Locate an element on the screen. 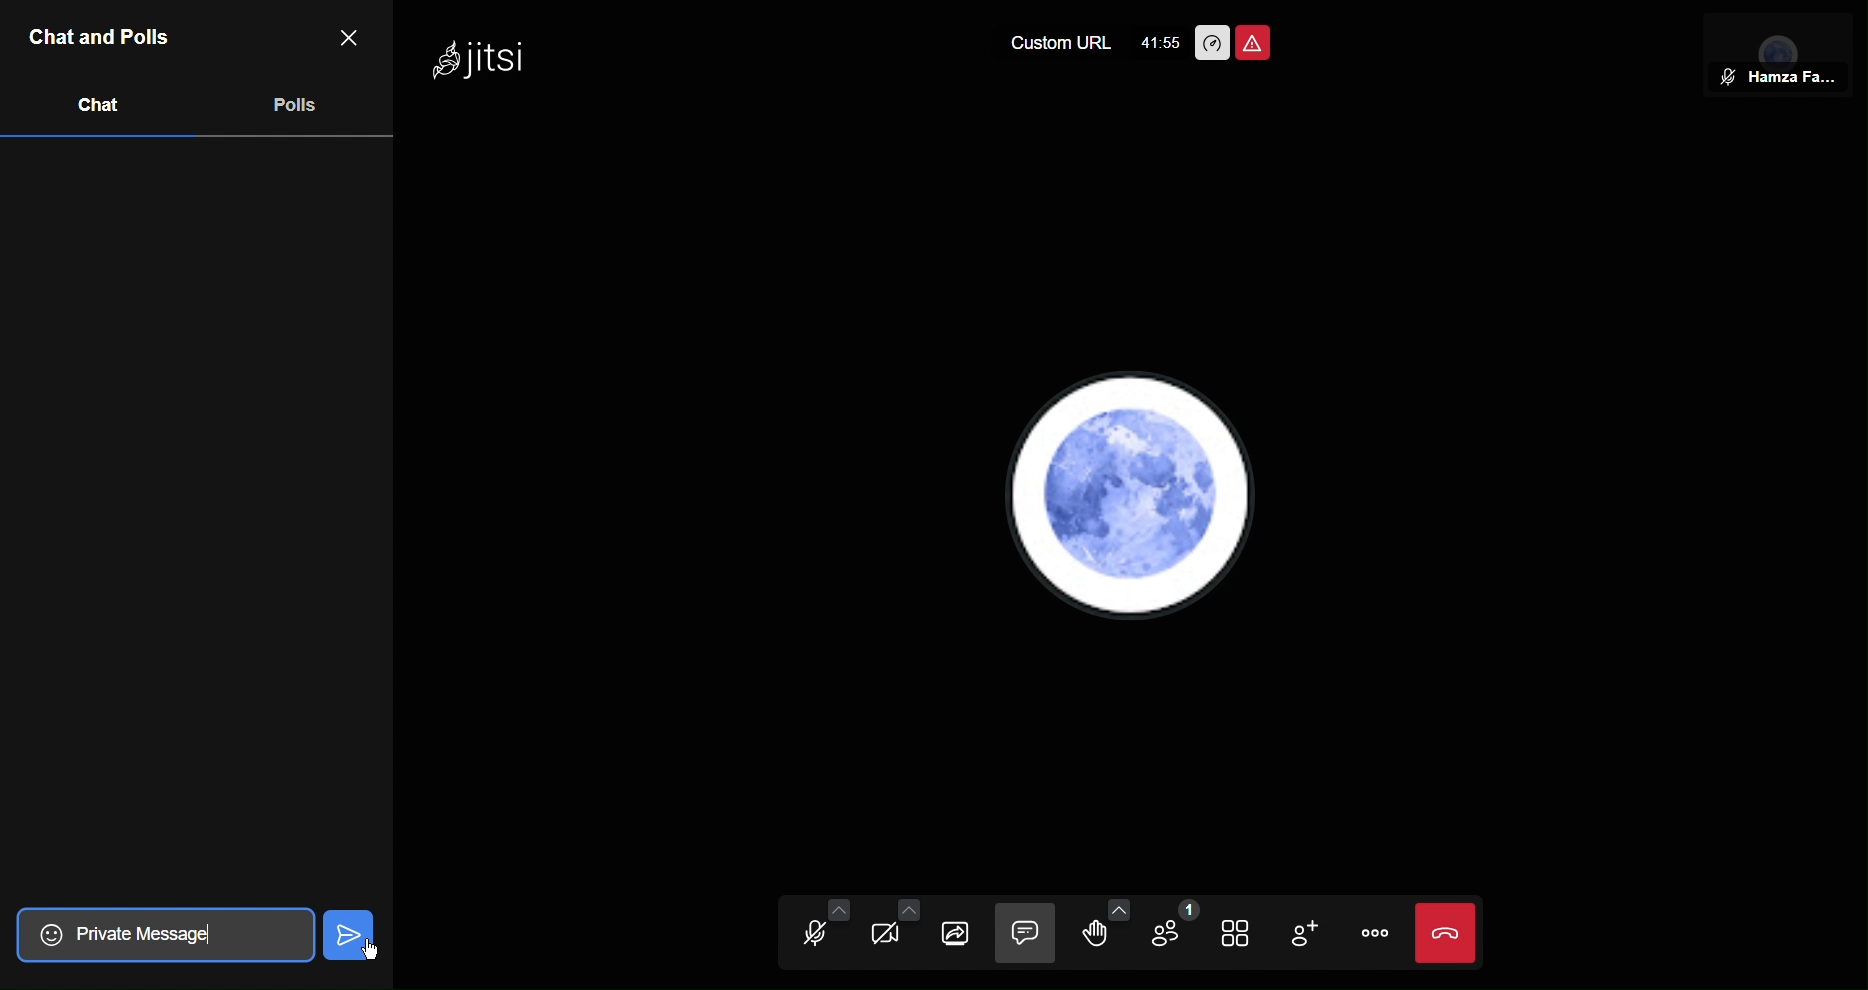  More is located at coordinates (1386, 934).